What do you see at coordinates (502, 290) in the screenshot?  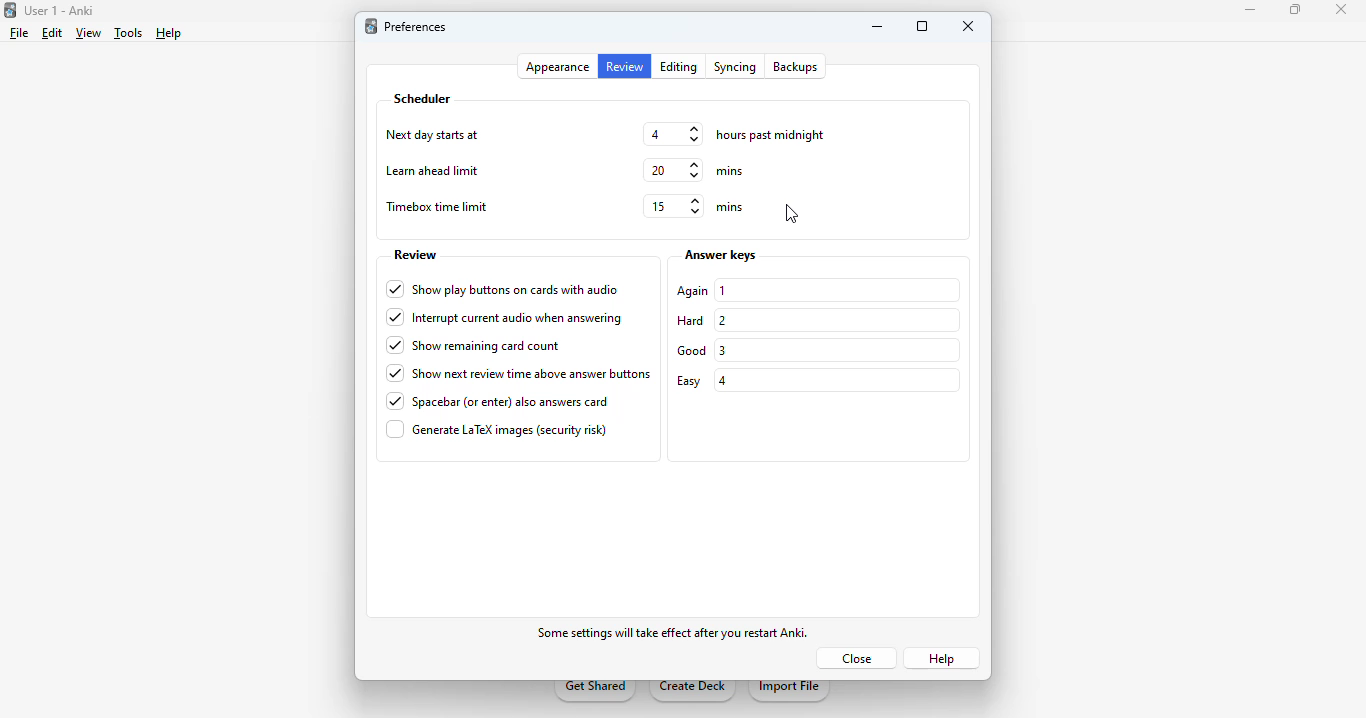 I see `show play buttons on cards with audio` at bounding box center [502, 290].